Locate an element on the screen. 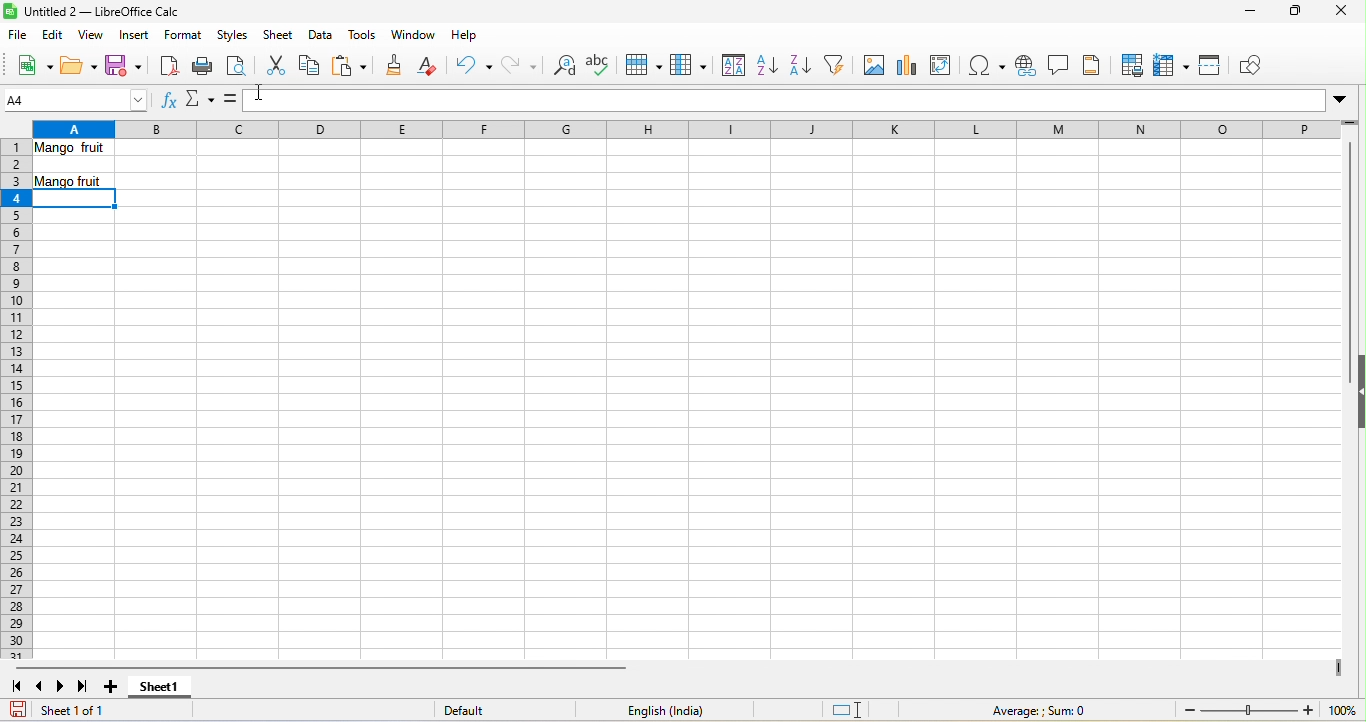 The height and width of the screenshot is (722, 1366). sheet 1 is located at coordinates (158, 691).